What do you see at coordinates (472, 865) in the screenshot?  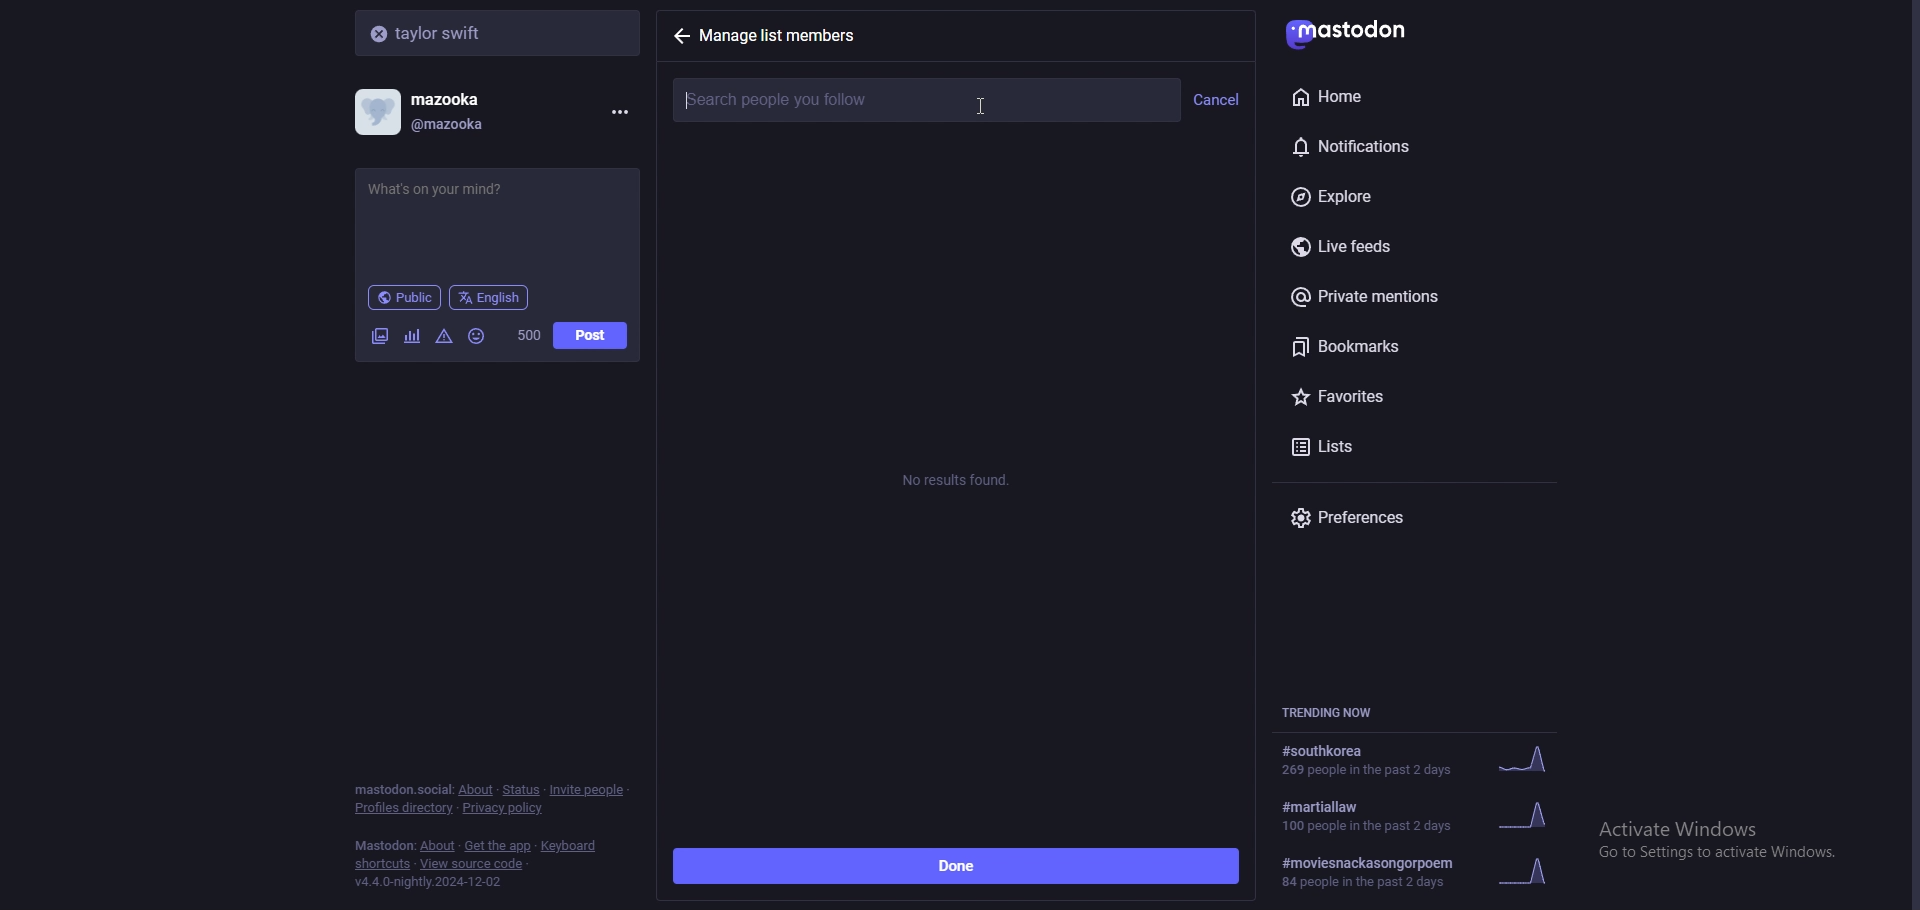 I see `view source code` at bounding box center [472, 865].